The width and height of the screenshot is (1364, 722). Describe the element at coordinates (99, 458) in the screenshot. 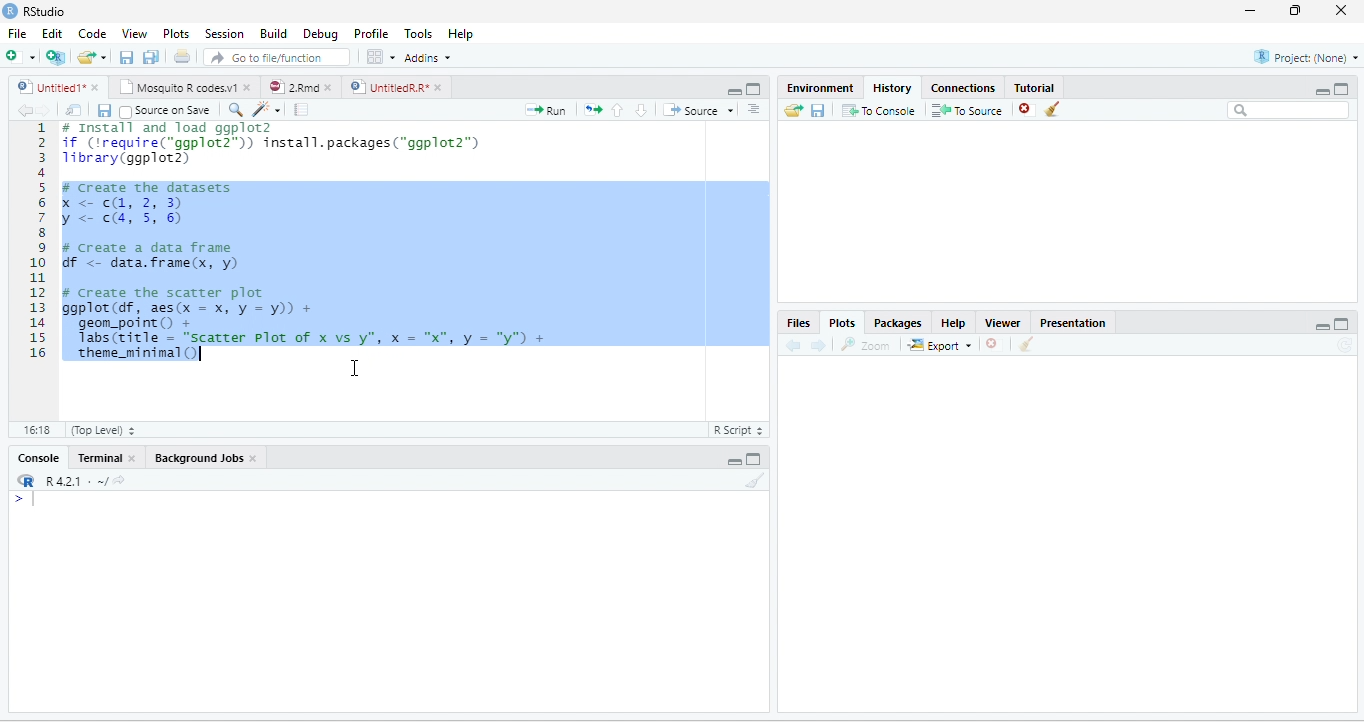

I see `Terminal` at that location.